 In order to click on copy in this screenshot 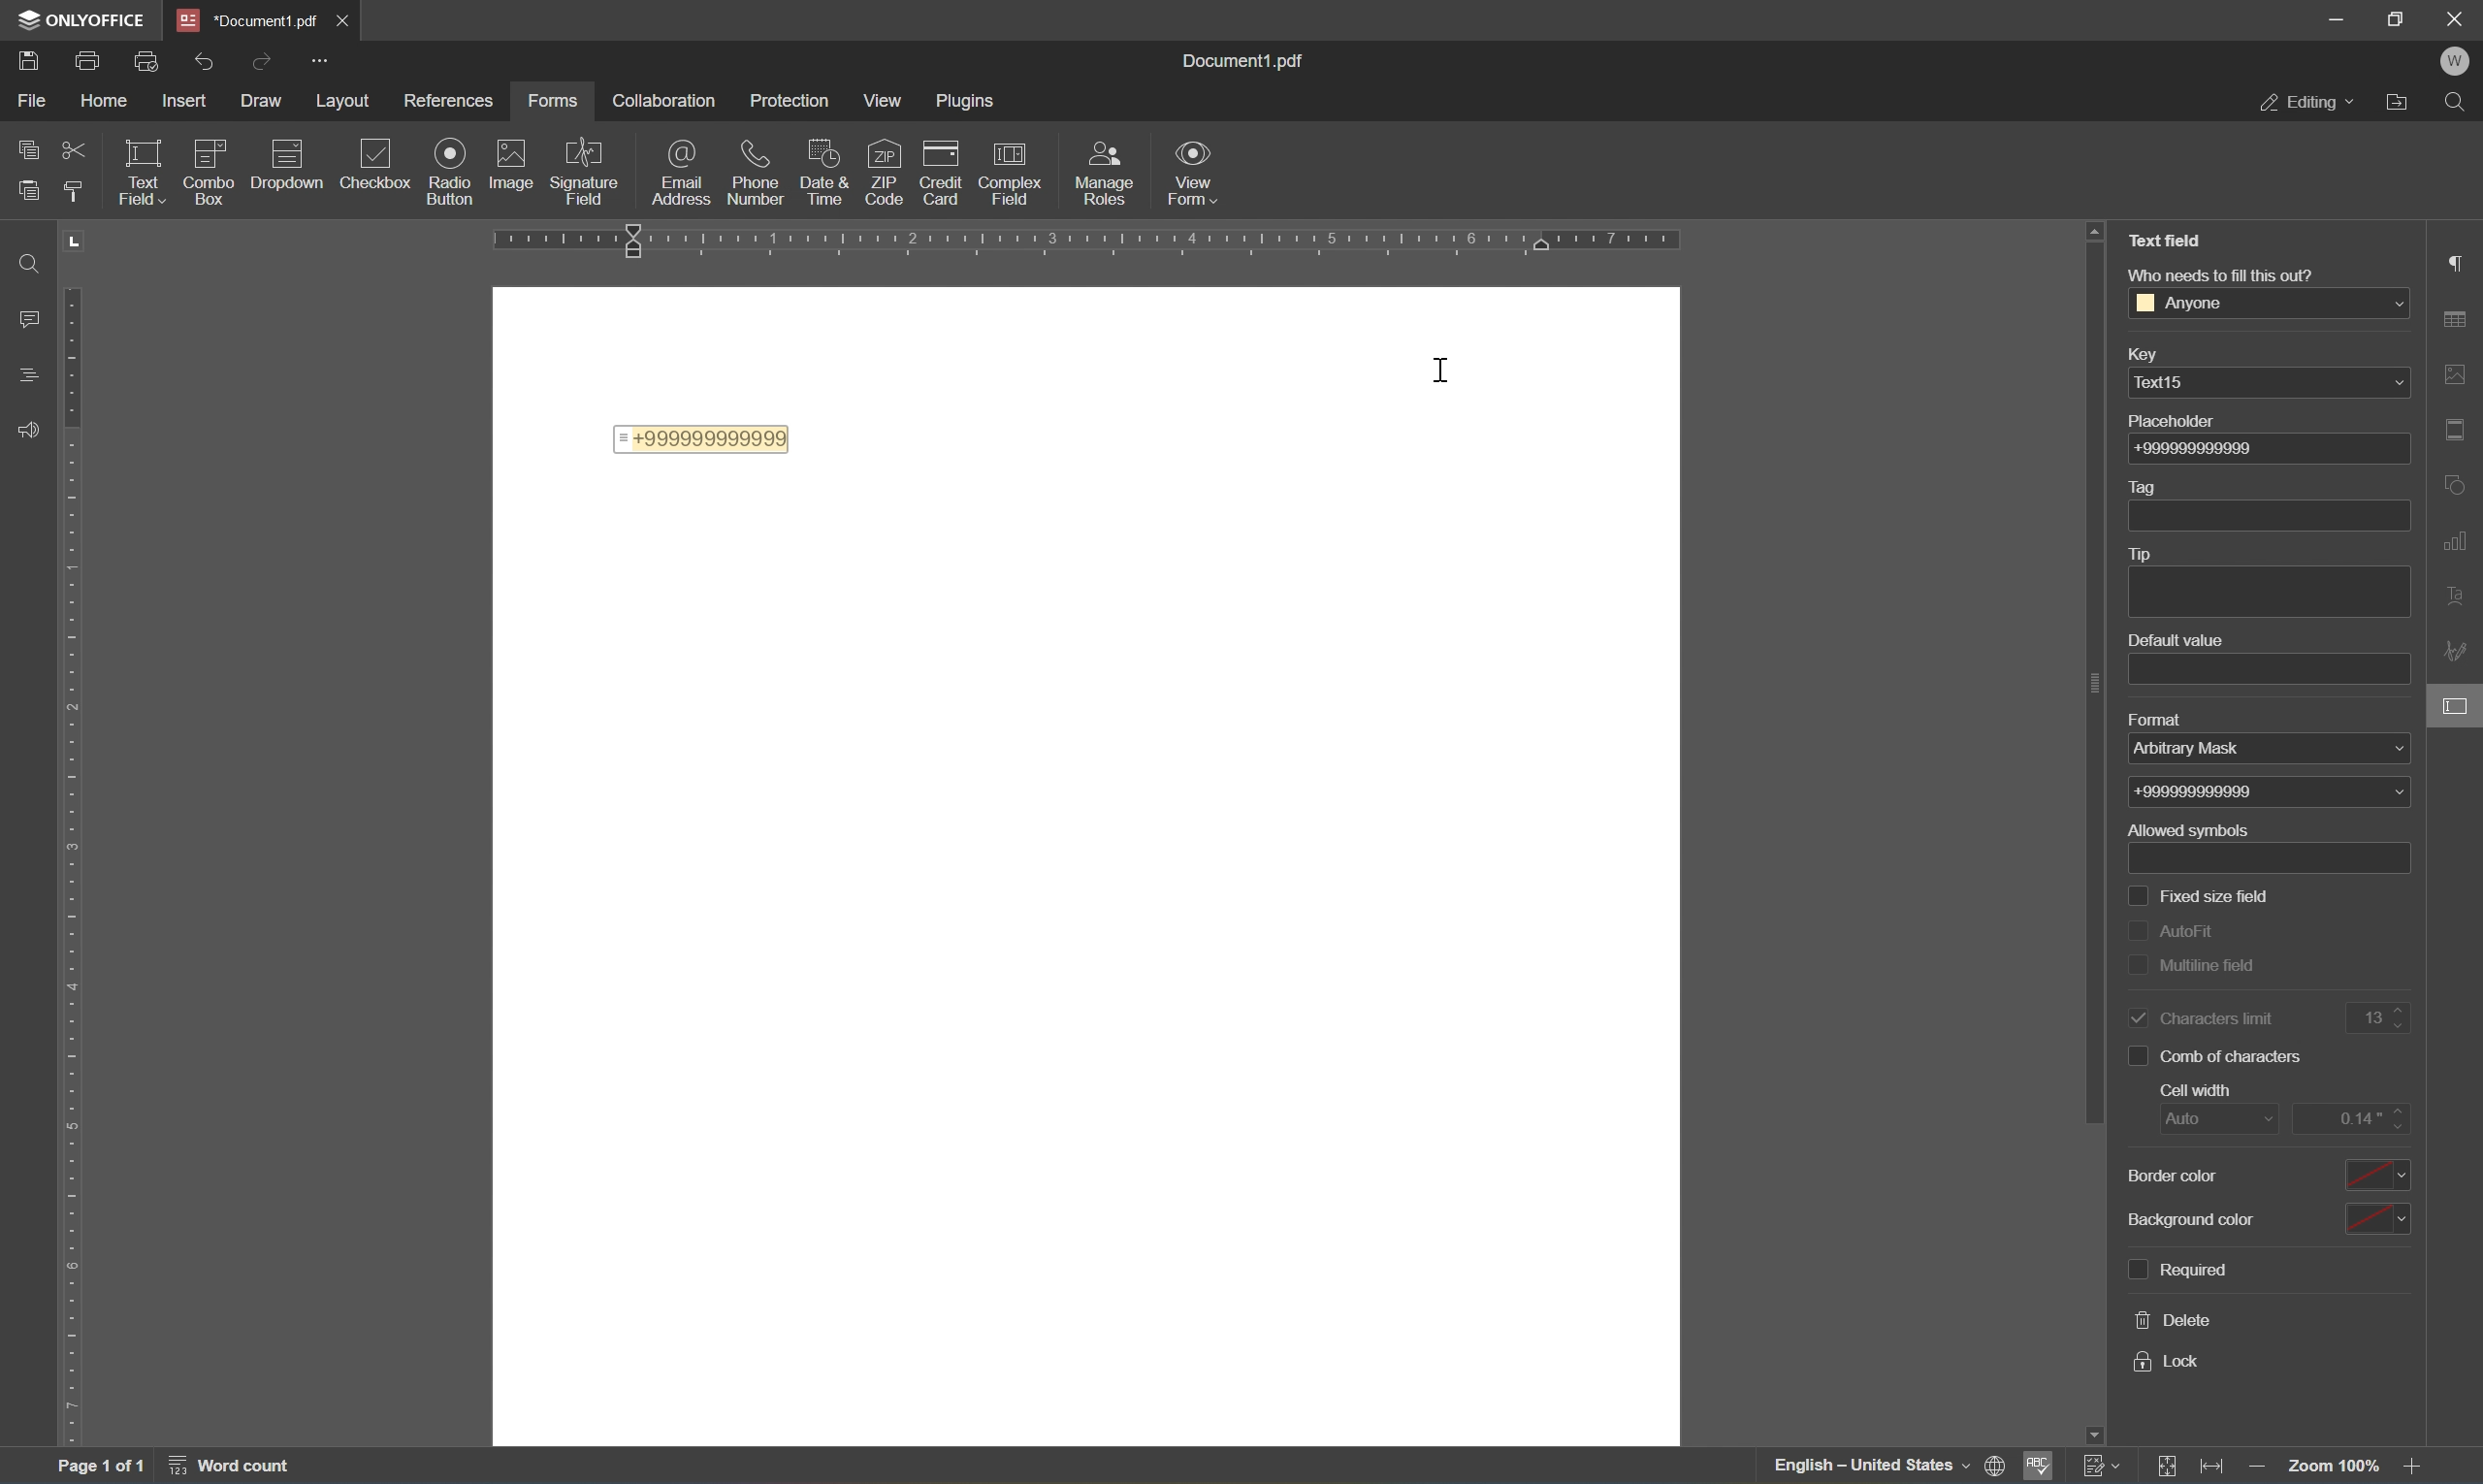, I will do `click(19, 148)`.